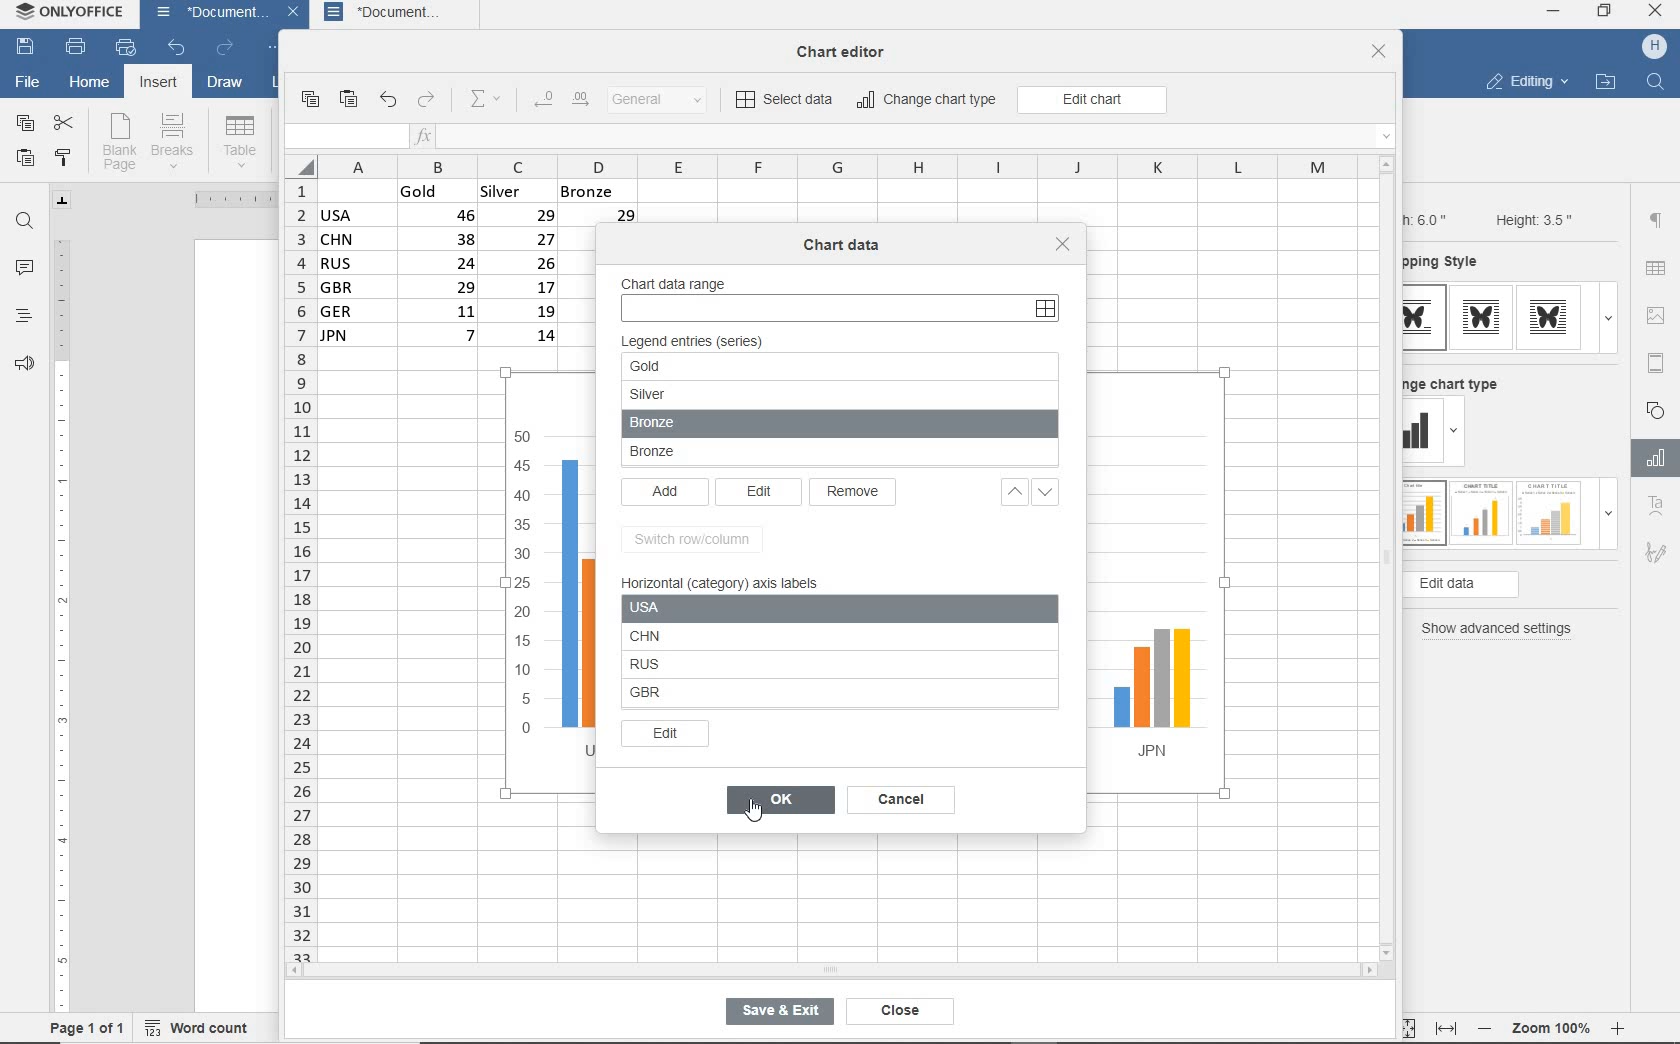 This screenshot has width=1680, height=1044. What do you see at coordinates (1659, 315) in the screenshot?
I see `image` at bounding box center [1659, 315].